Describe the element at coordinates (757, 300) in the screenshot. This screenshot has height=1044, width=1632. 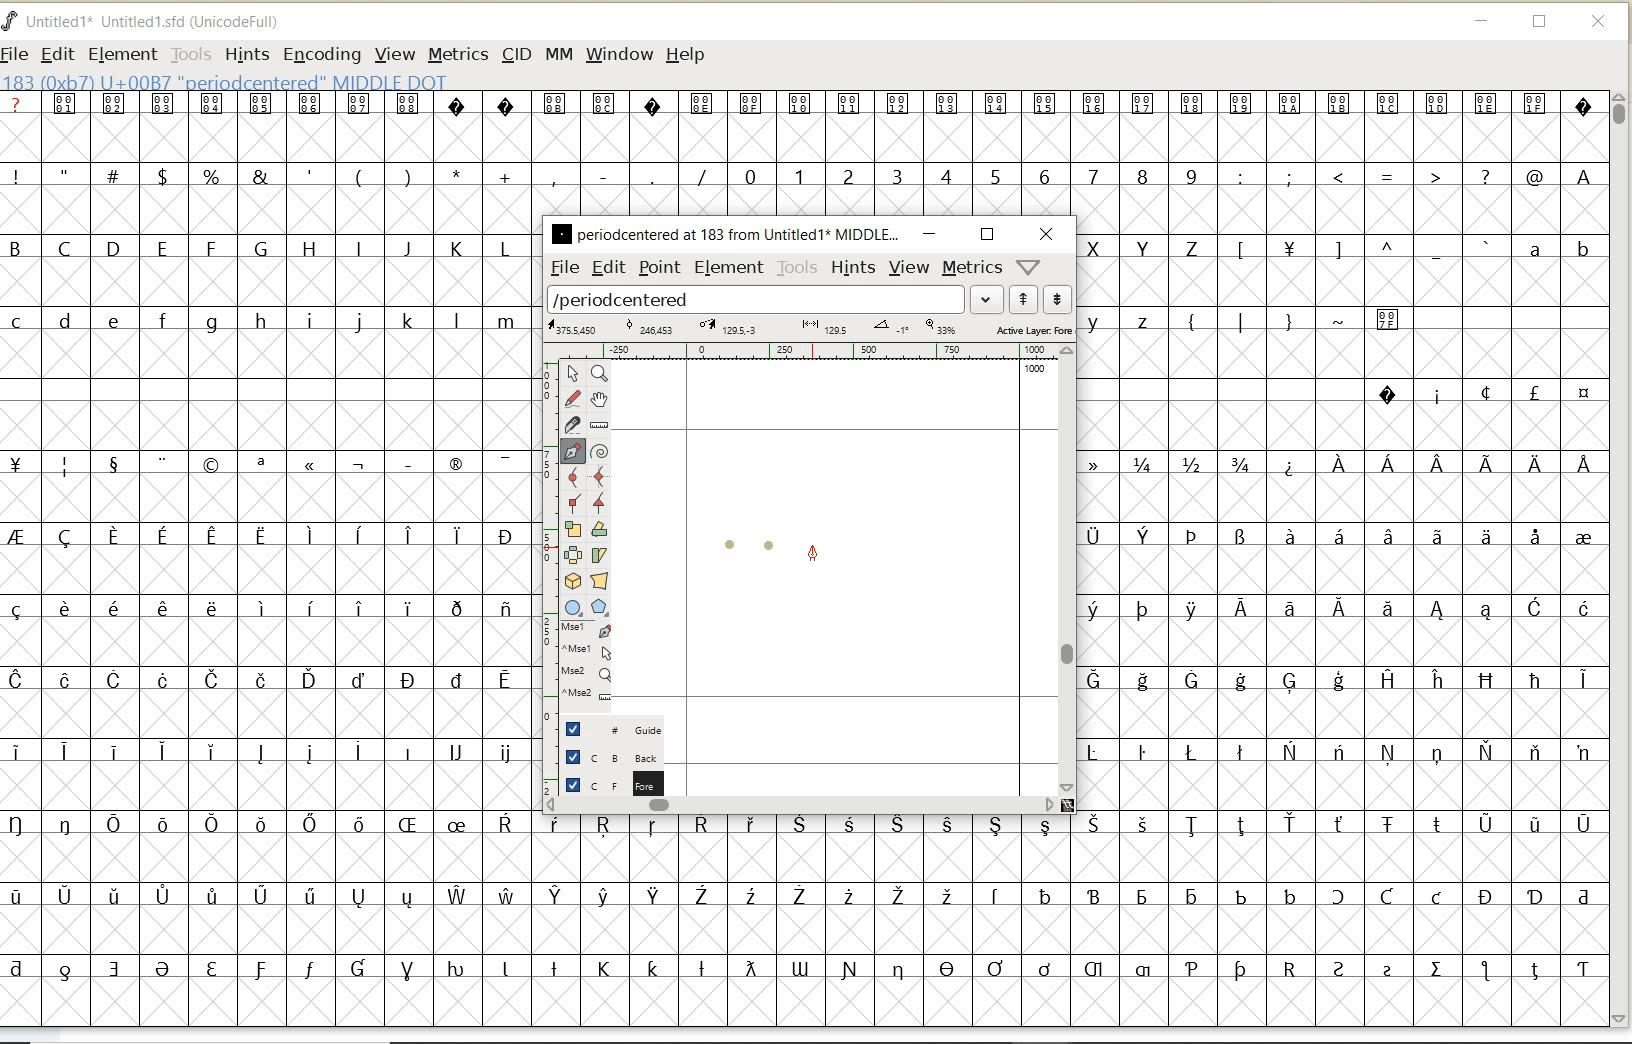
I see `load word list` at that location.